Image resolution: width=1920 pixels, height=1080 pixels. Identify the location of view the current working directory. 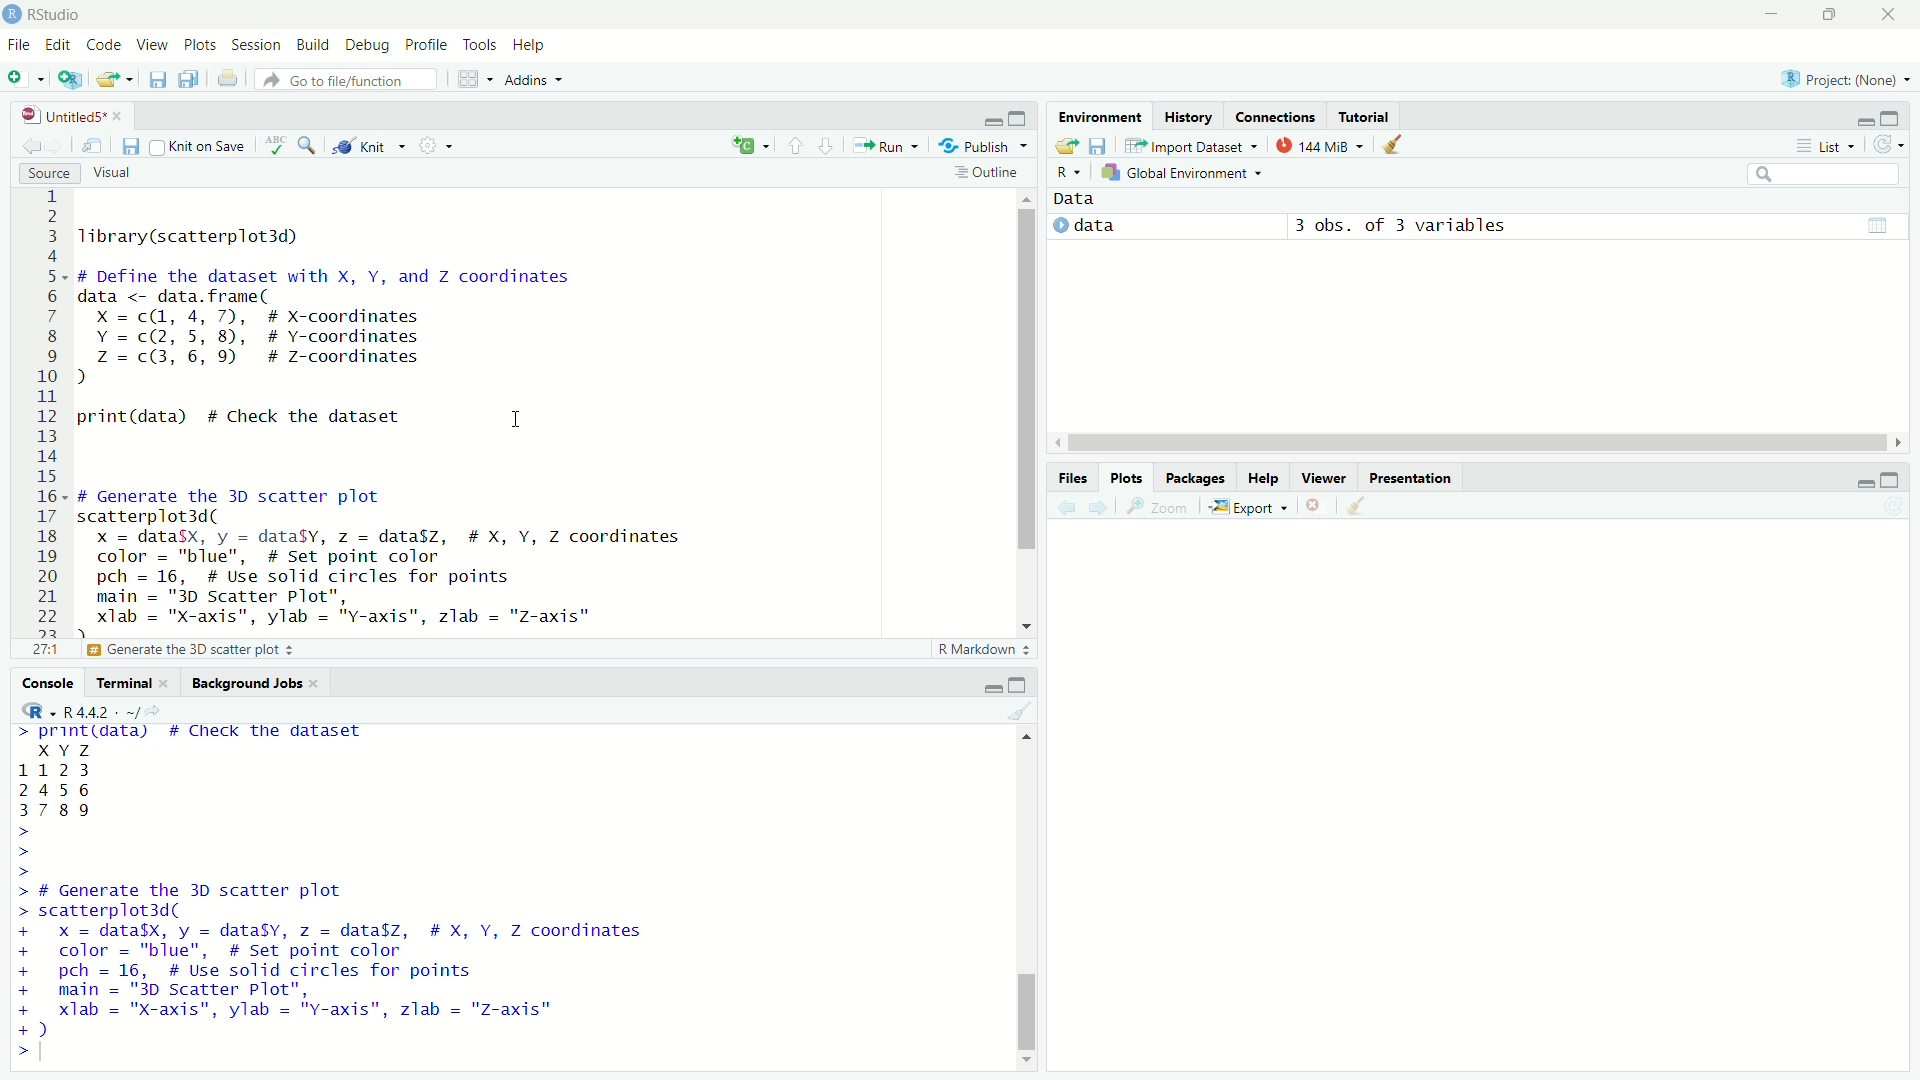
(160, 710).